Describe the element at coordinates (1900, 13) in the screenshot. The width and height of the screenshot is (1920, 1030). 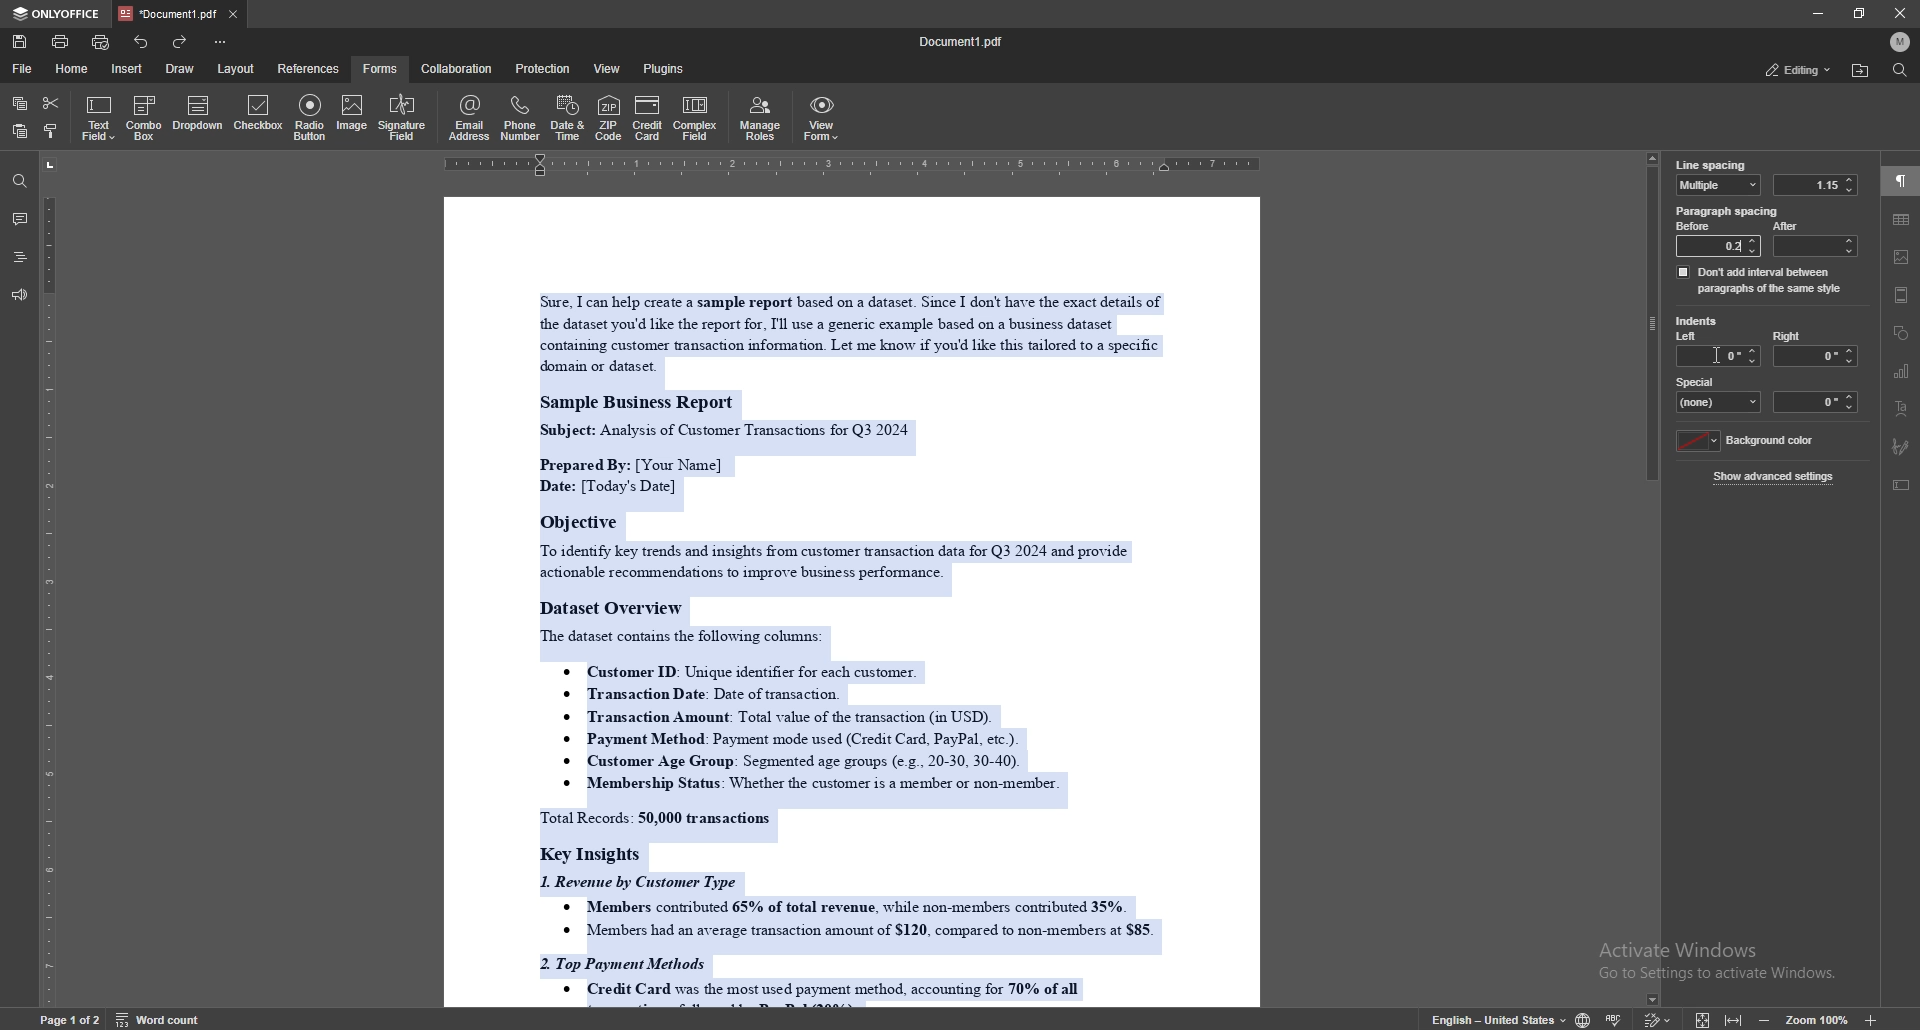
I see `close` at that location.